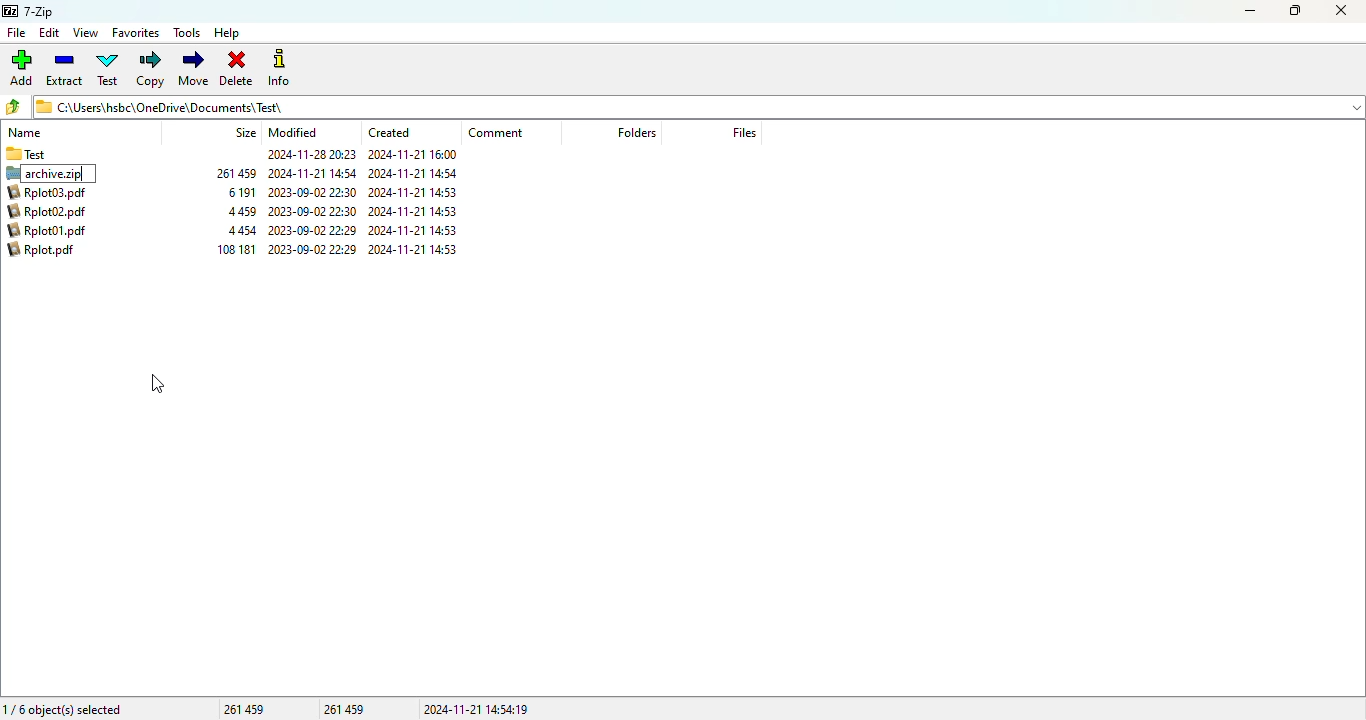  I want to click on minimize, so click(1251, 11).